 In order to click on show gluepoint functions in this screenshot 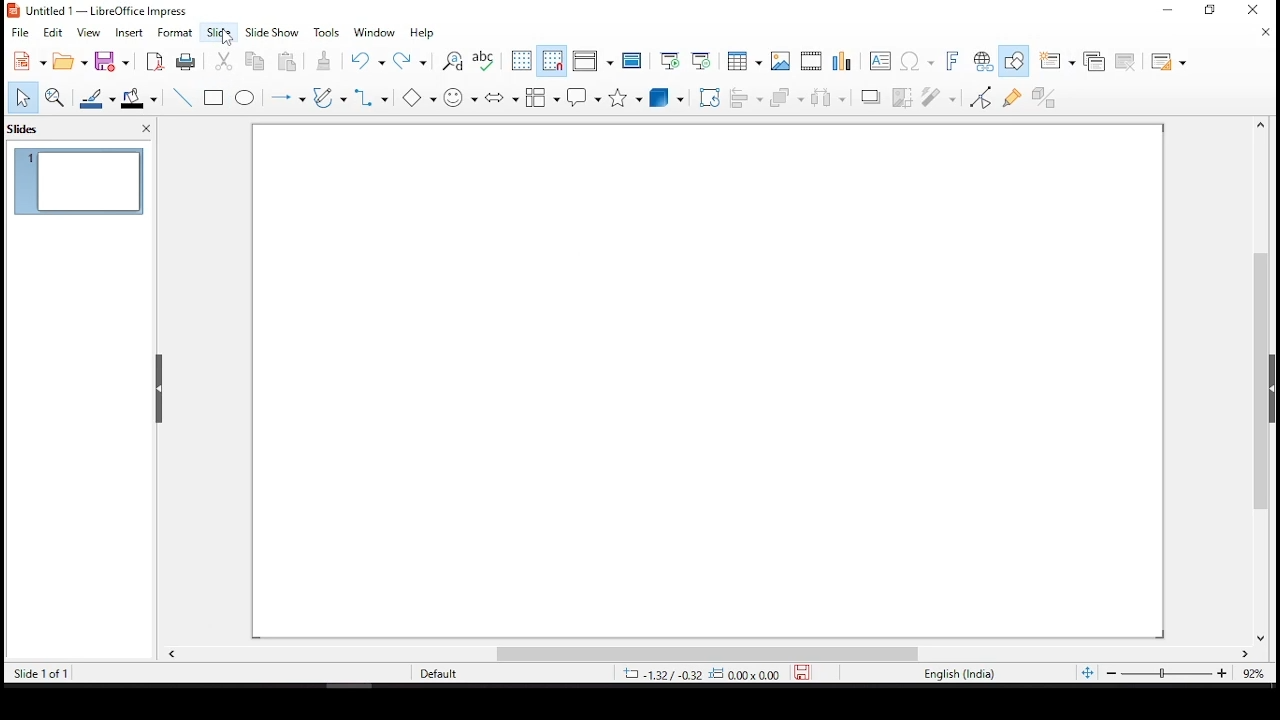, I will do `click(1014, 97)`.